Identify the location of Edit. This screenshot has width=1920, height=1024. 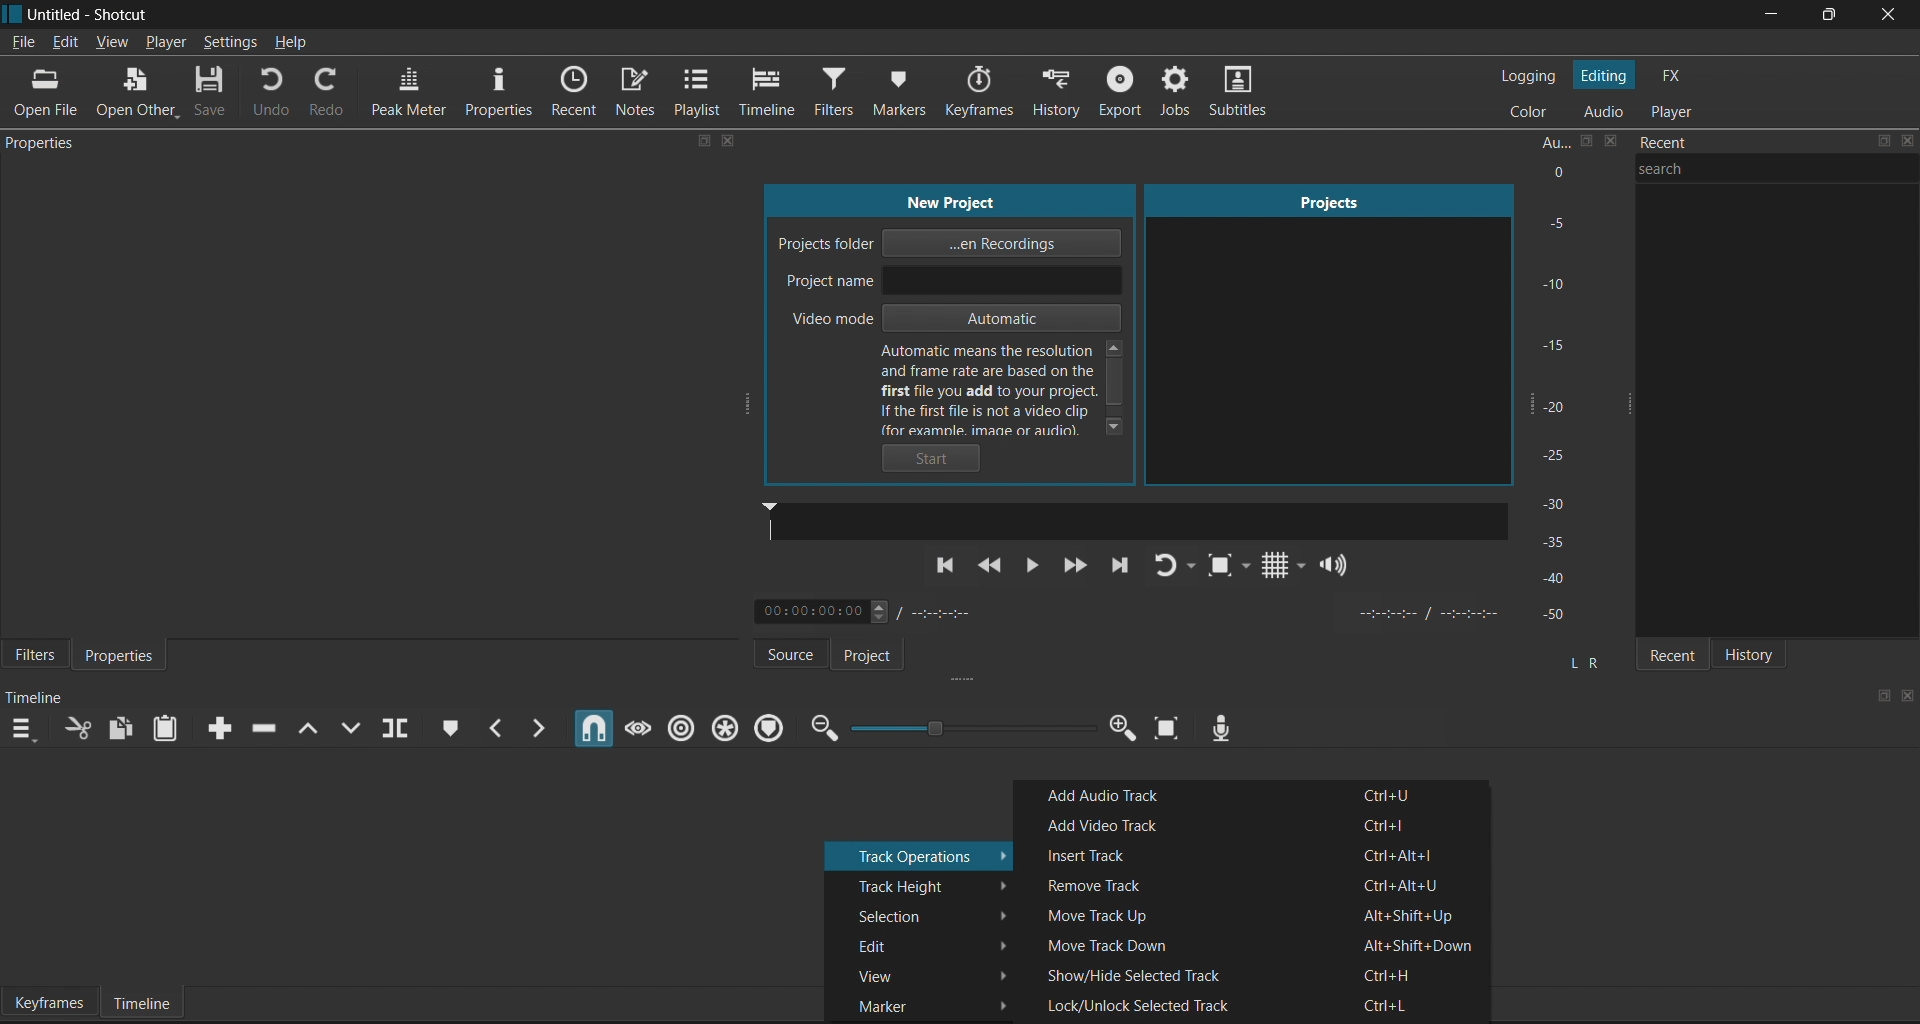
(65, 43).